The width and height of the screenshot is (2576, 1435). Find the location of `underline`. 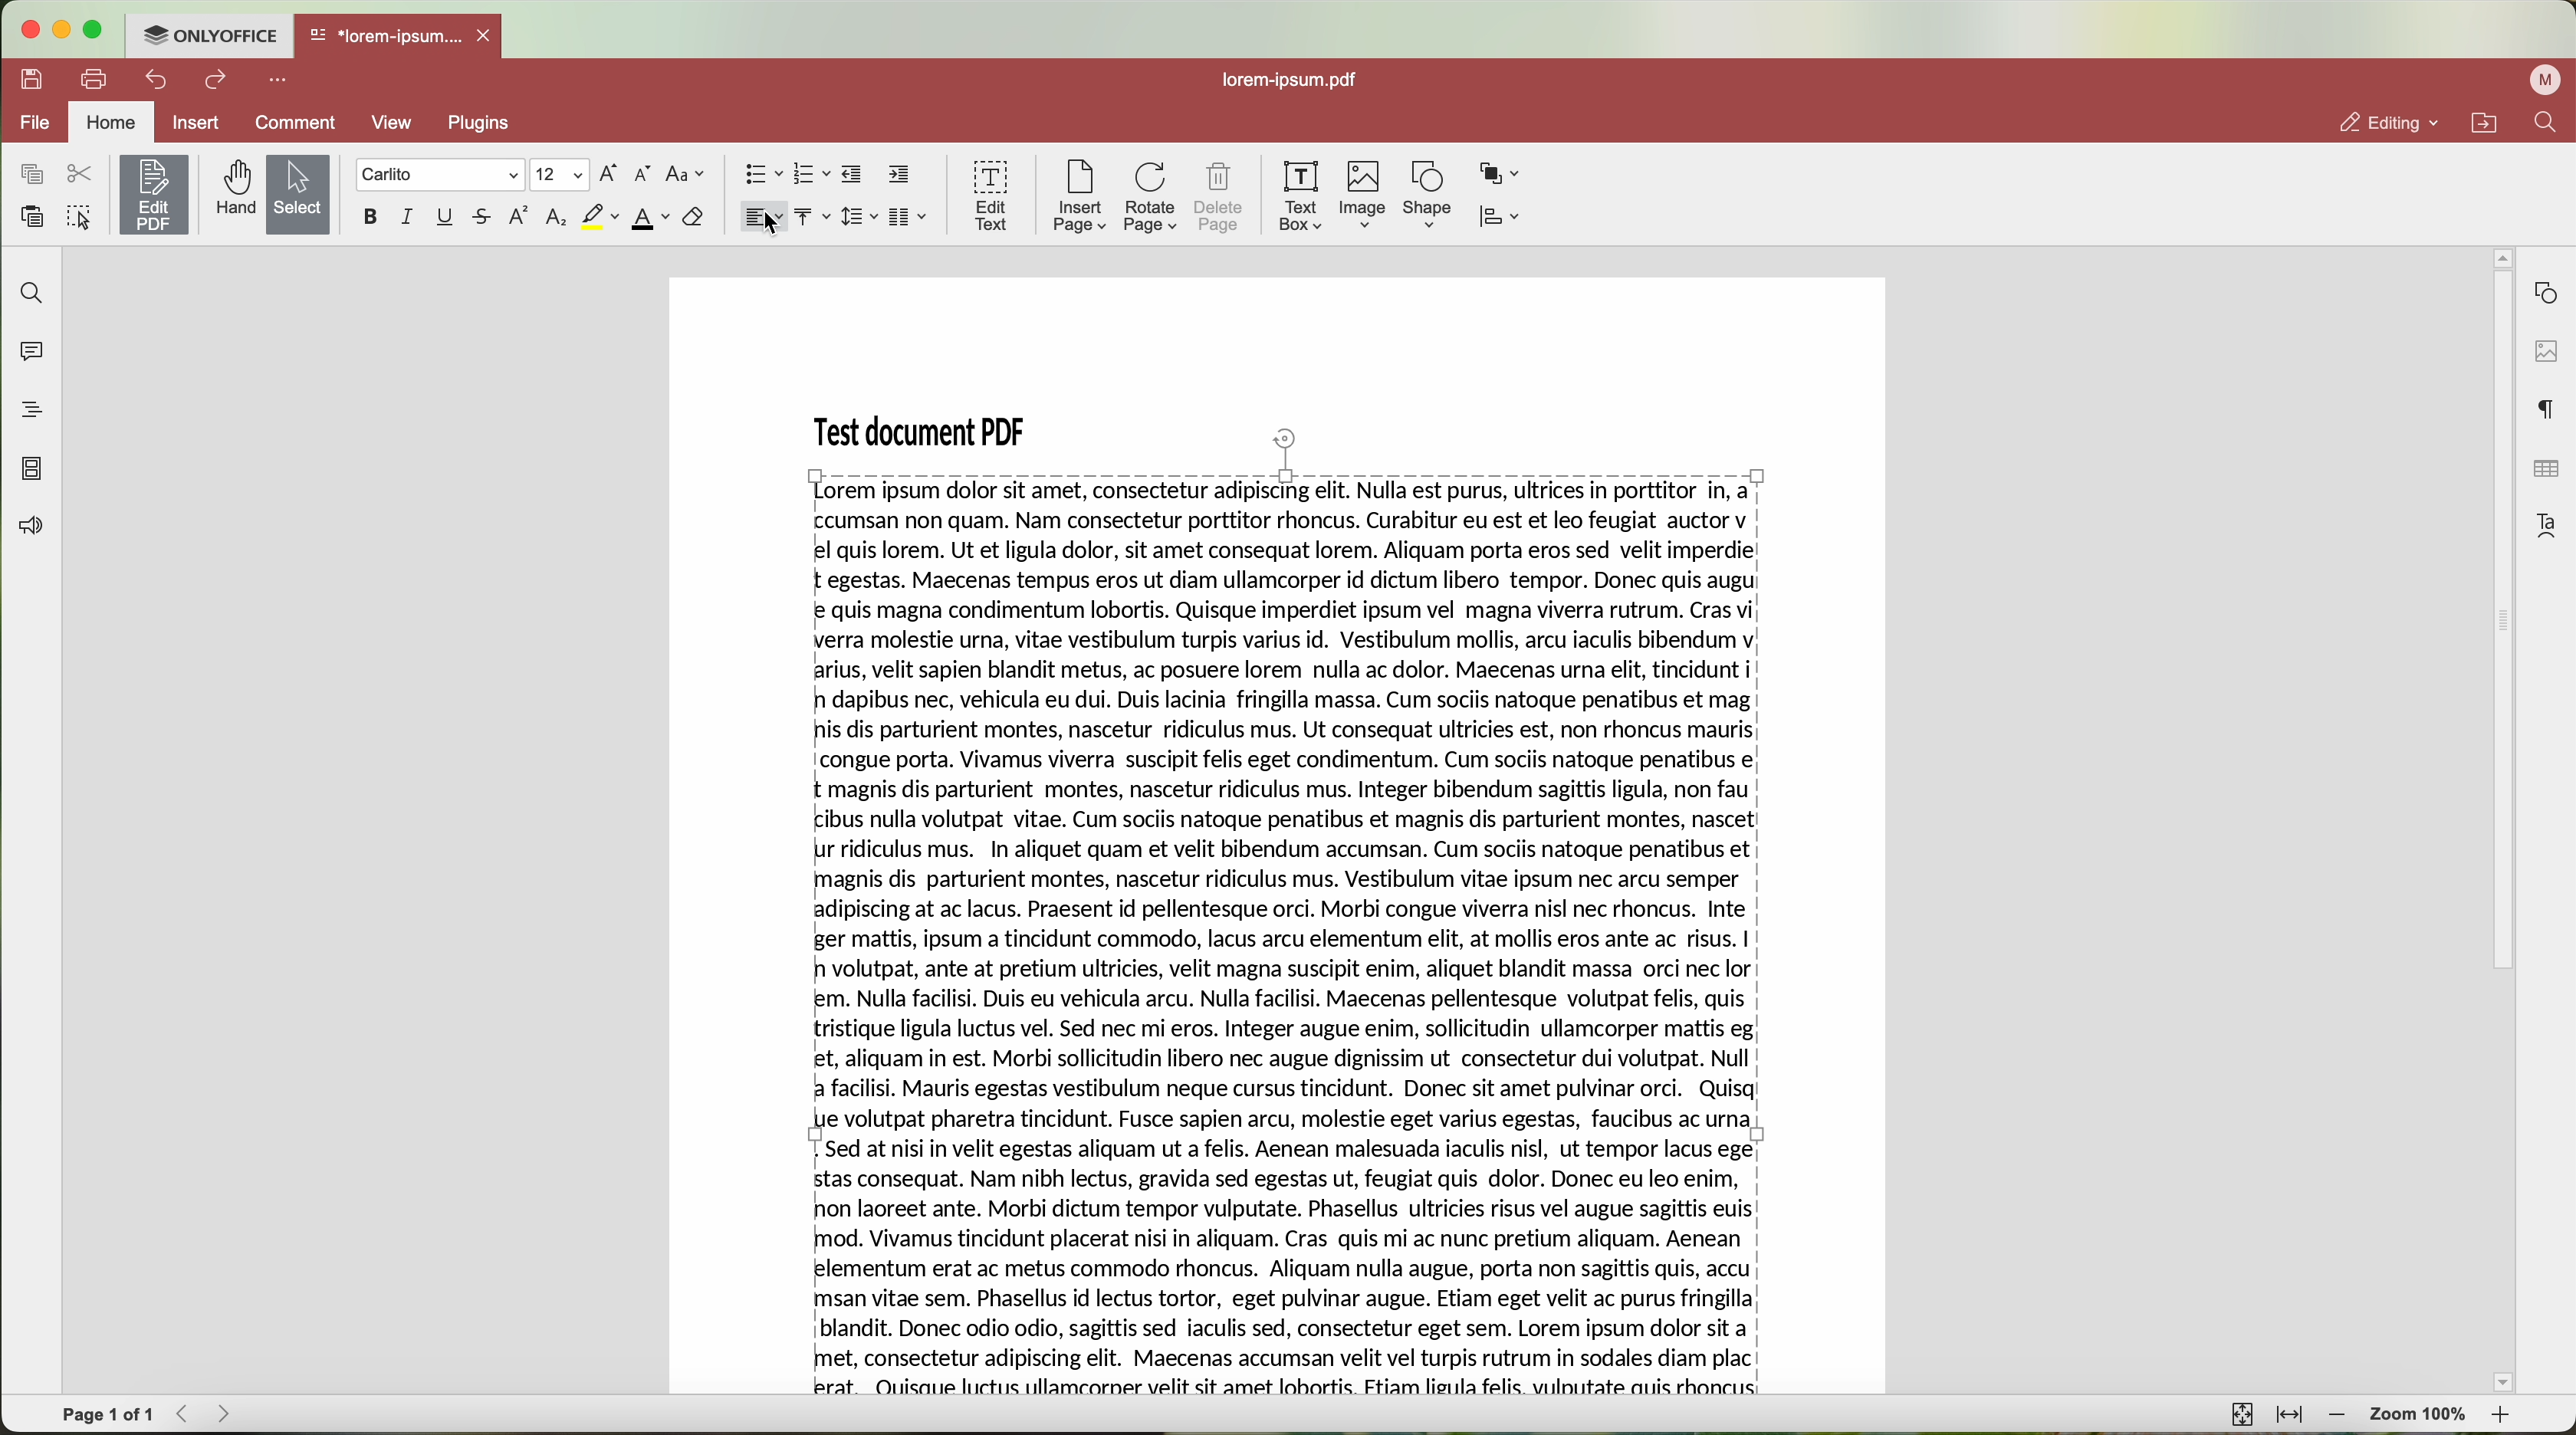

underline is located at coordinates (448, 217).